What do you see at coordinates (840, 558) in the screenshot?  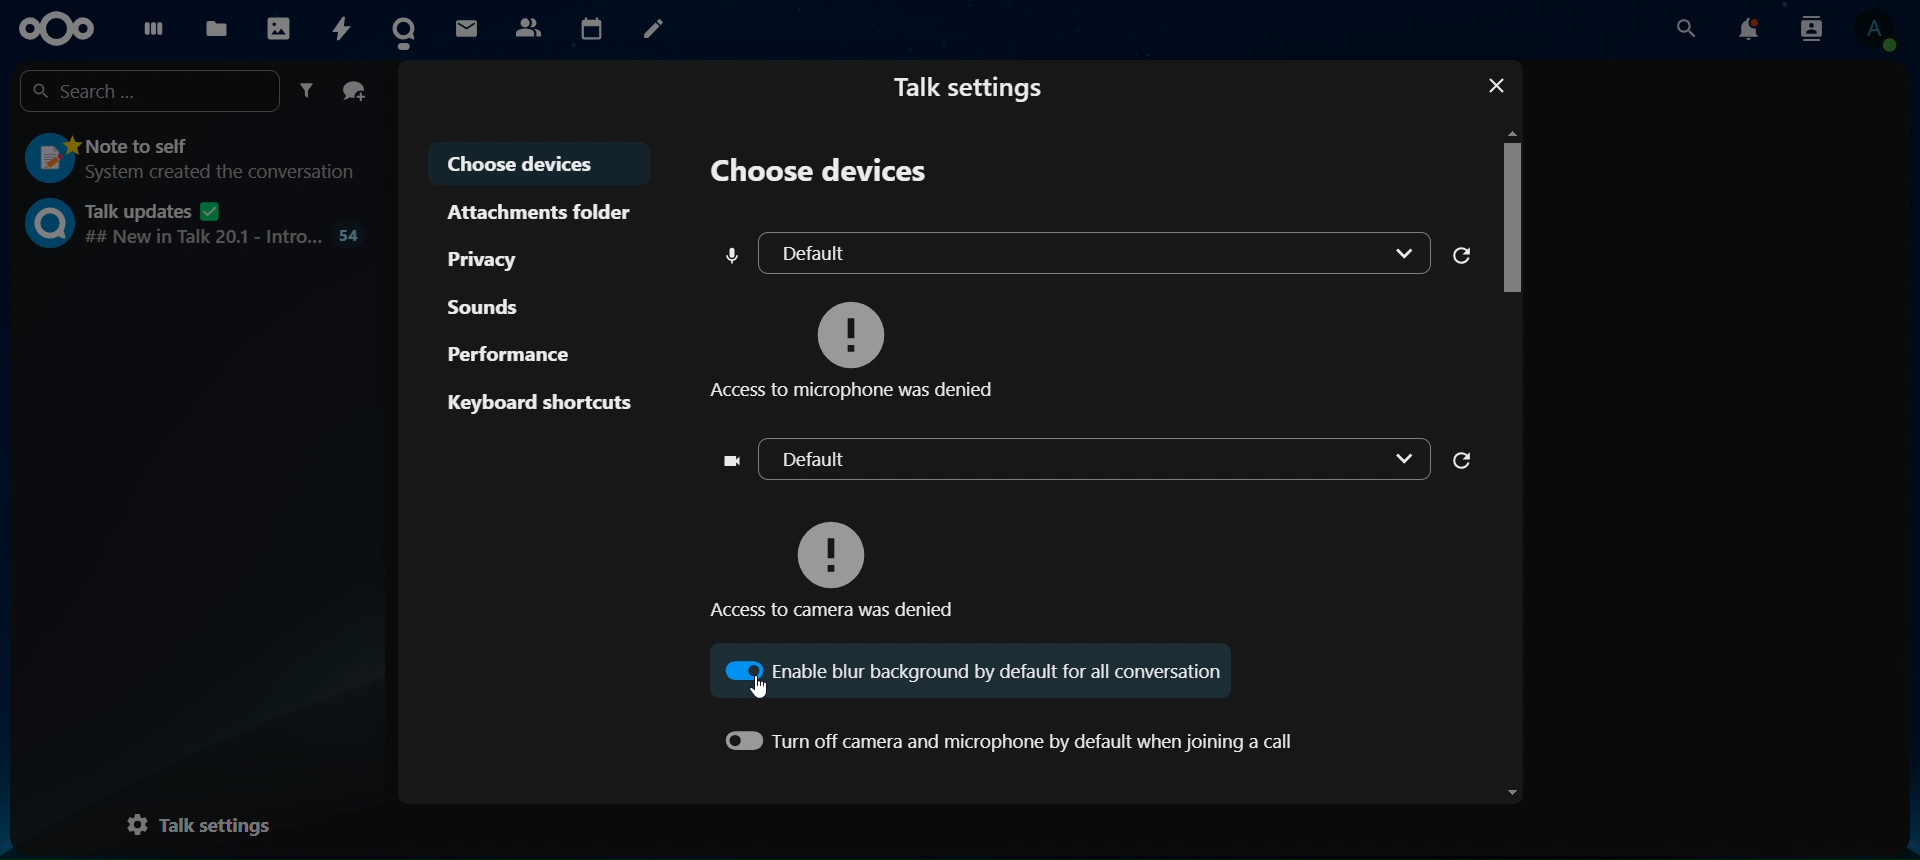 I see `access to camera was denied` at bounding box center [840, 558].